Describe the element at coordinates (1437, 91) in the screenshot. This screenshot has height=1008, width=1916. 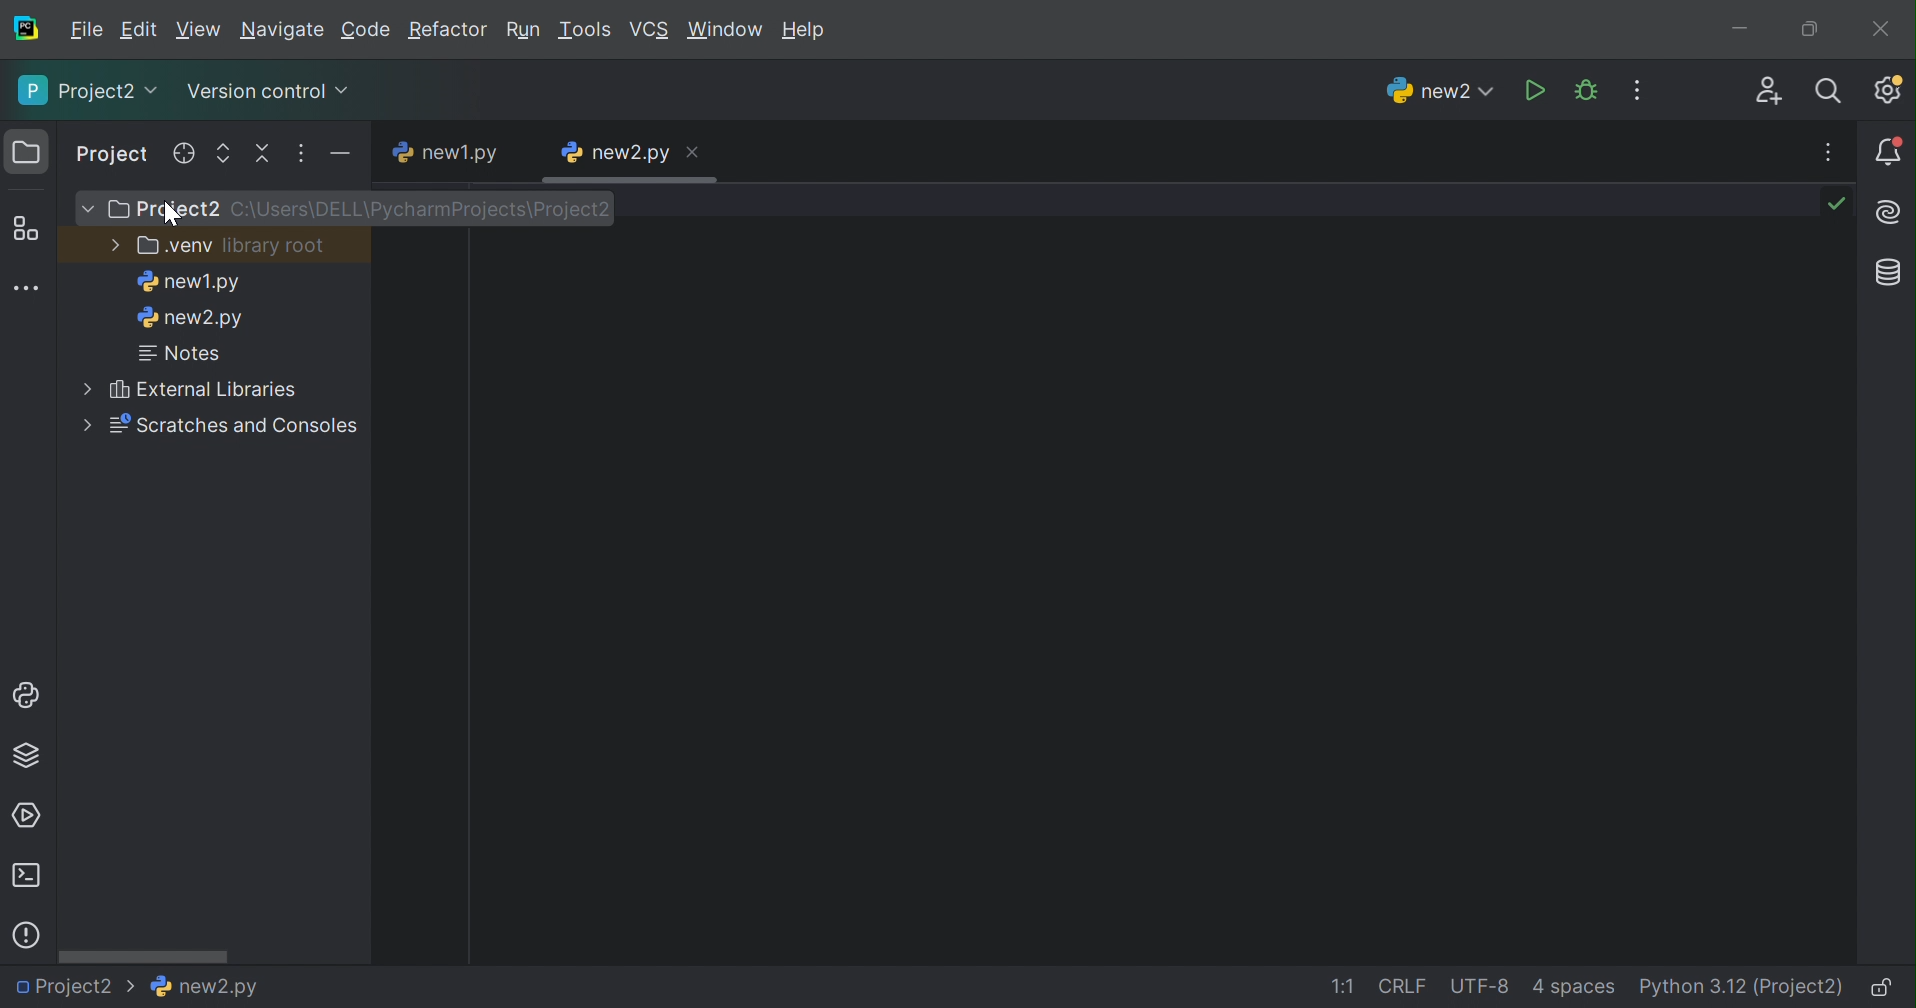
I see `new2` at that location.